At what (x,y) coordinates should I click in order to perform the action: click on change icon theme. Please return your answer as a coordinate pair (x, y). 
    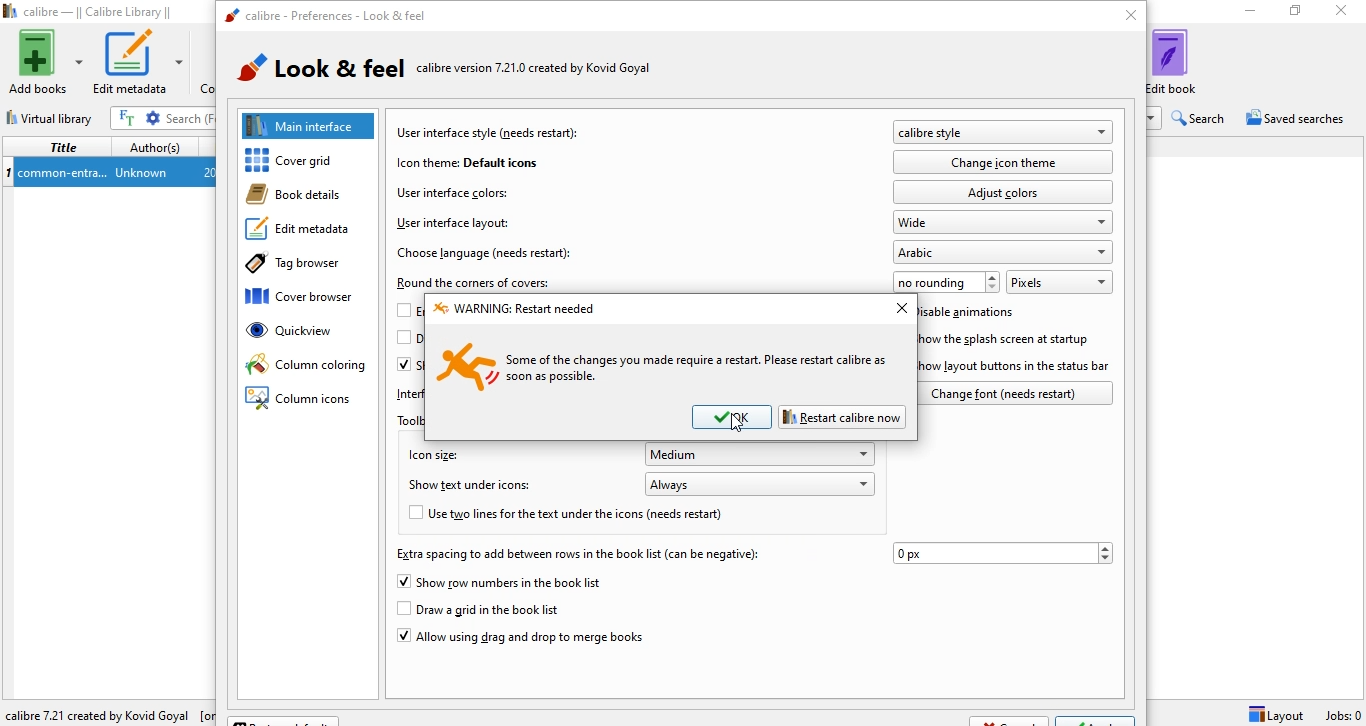
    Looking at the image, I should click on (1006, 162).